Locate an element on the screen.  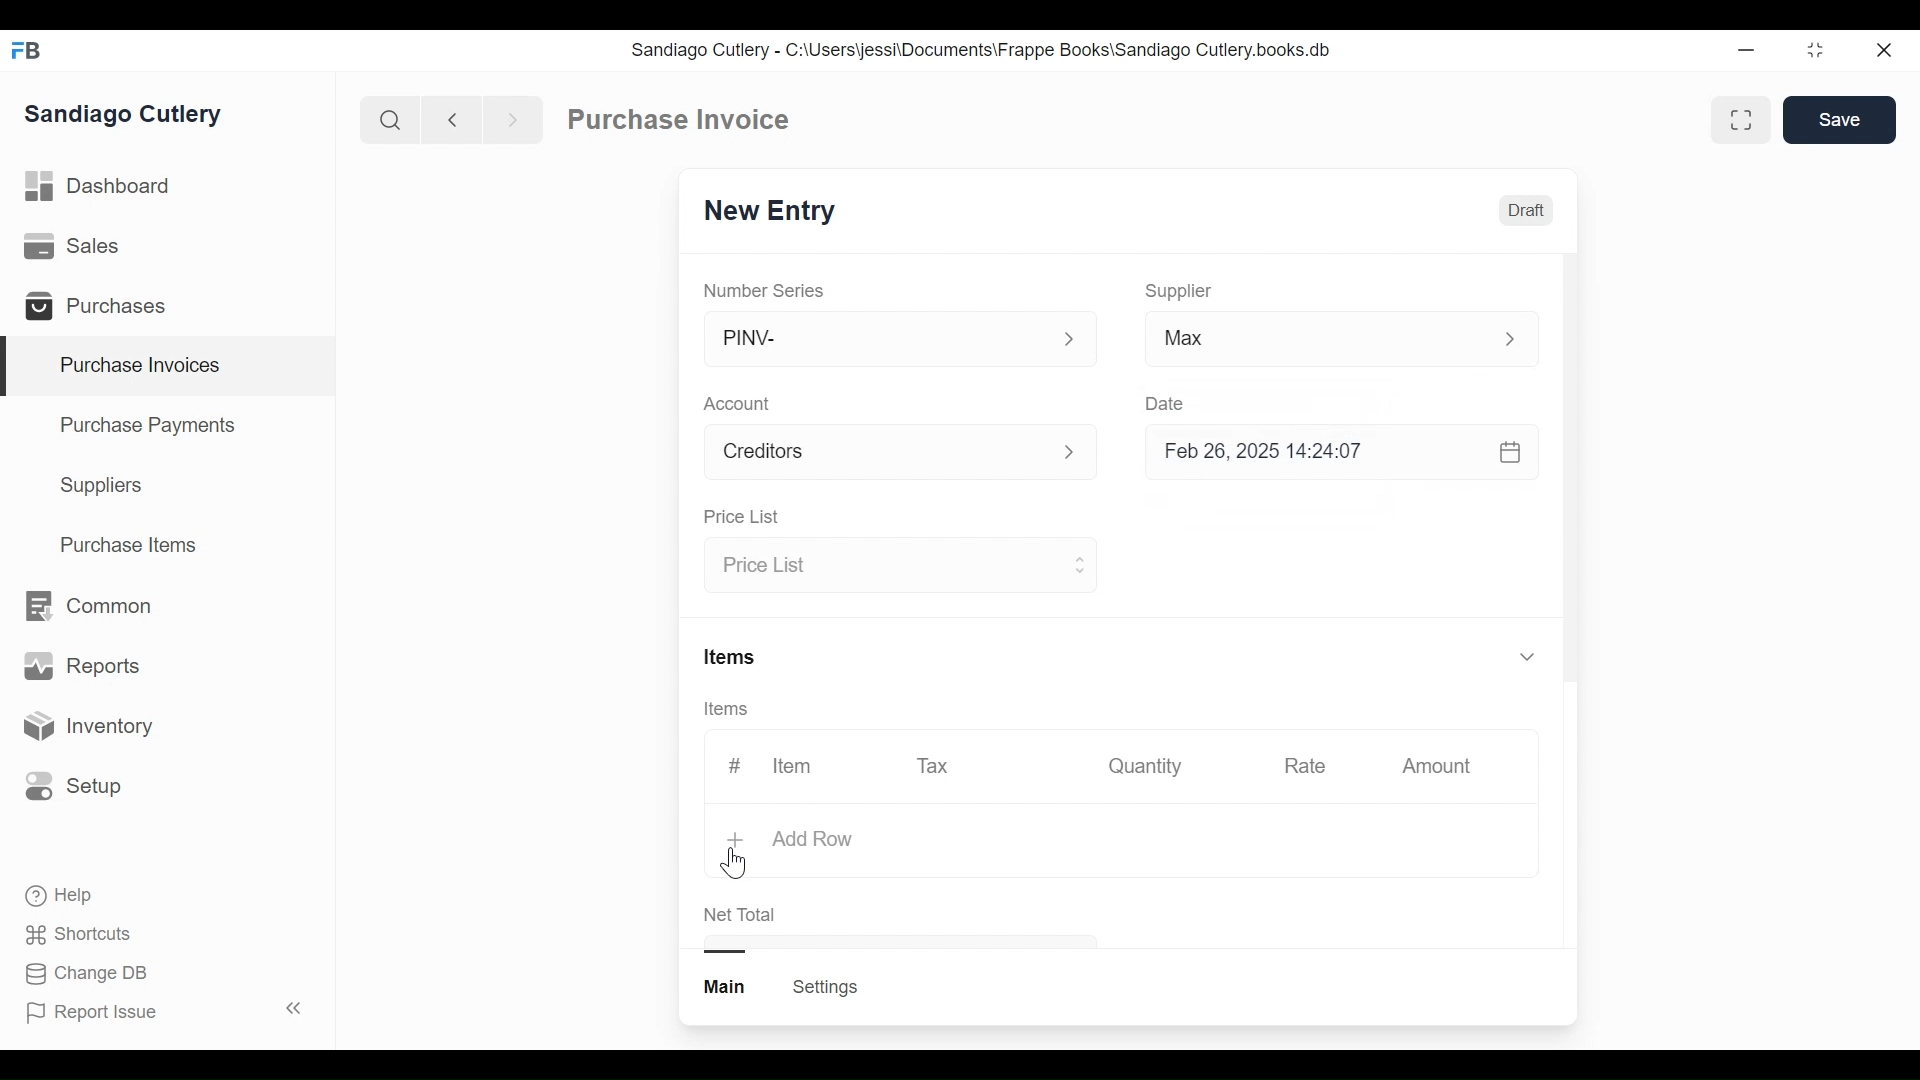
Dashboard is located at coordinates (100, 187).